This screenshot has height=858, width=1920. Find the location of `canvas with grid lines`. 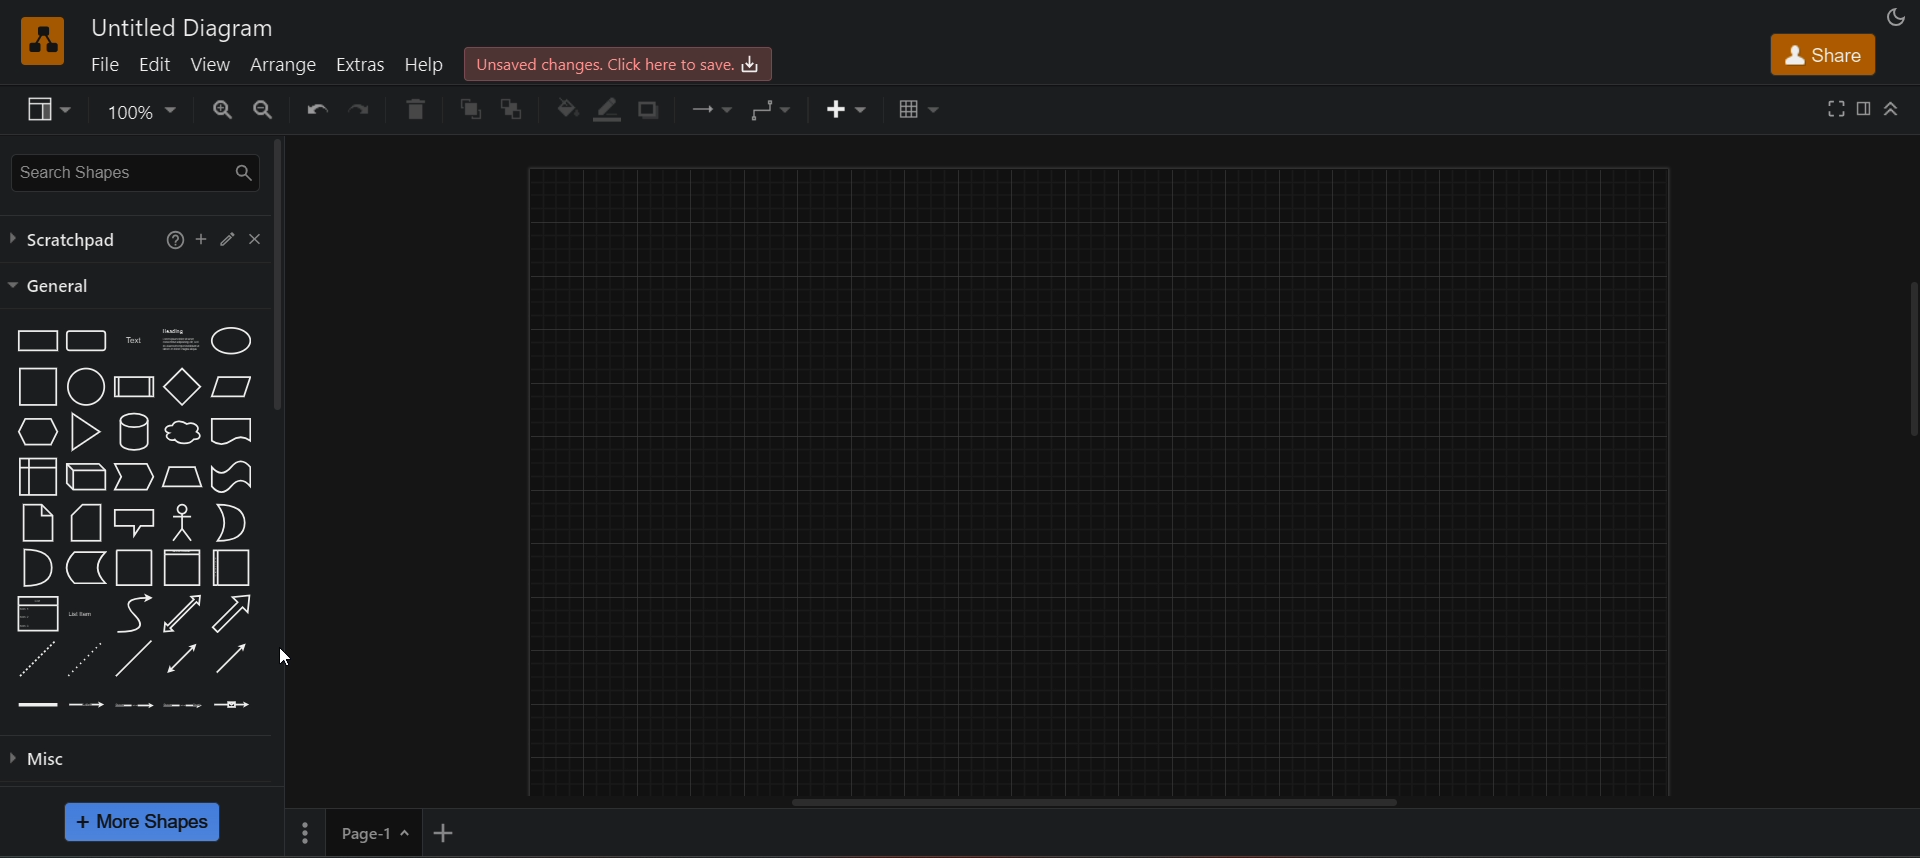

canvas with grid lines is located at coordinates (1100, 479).